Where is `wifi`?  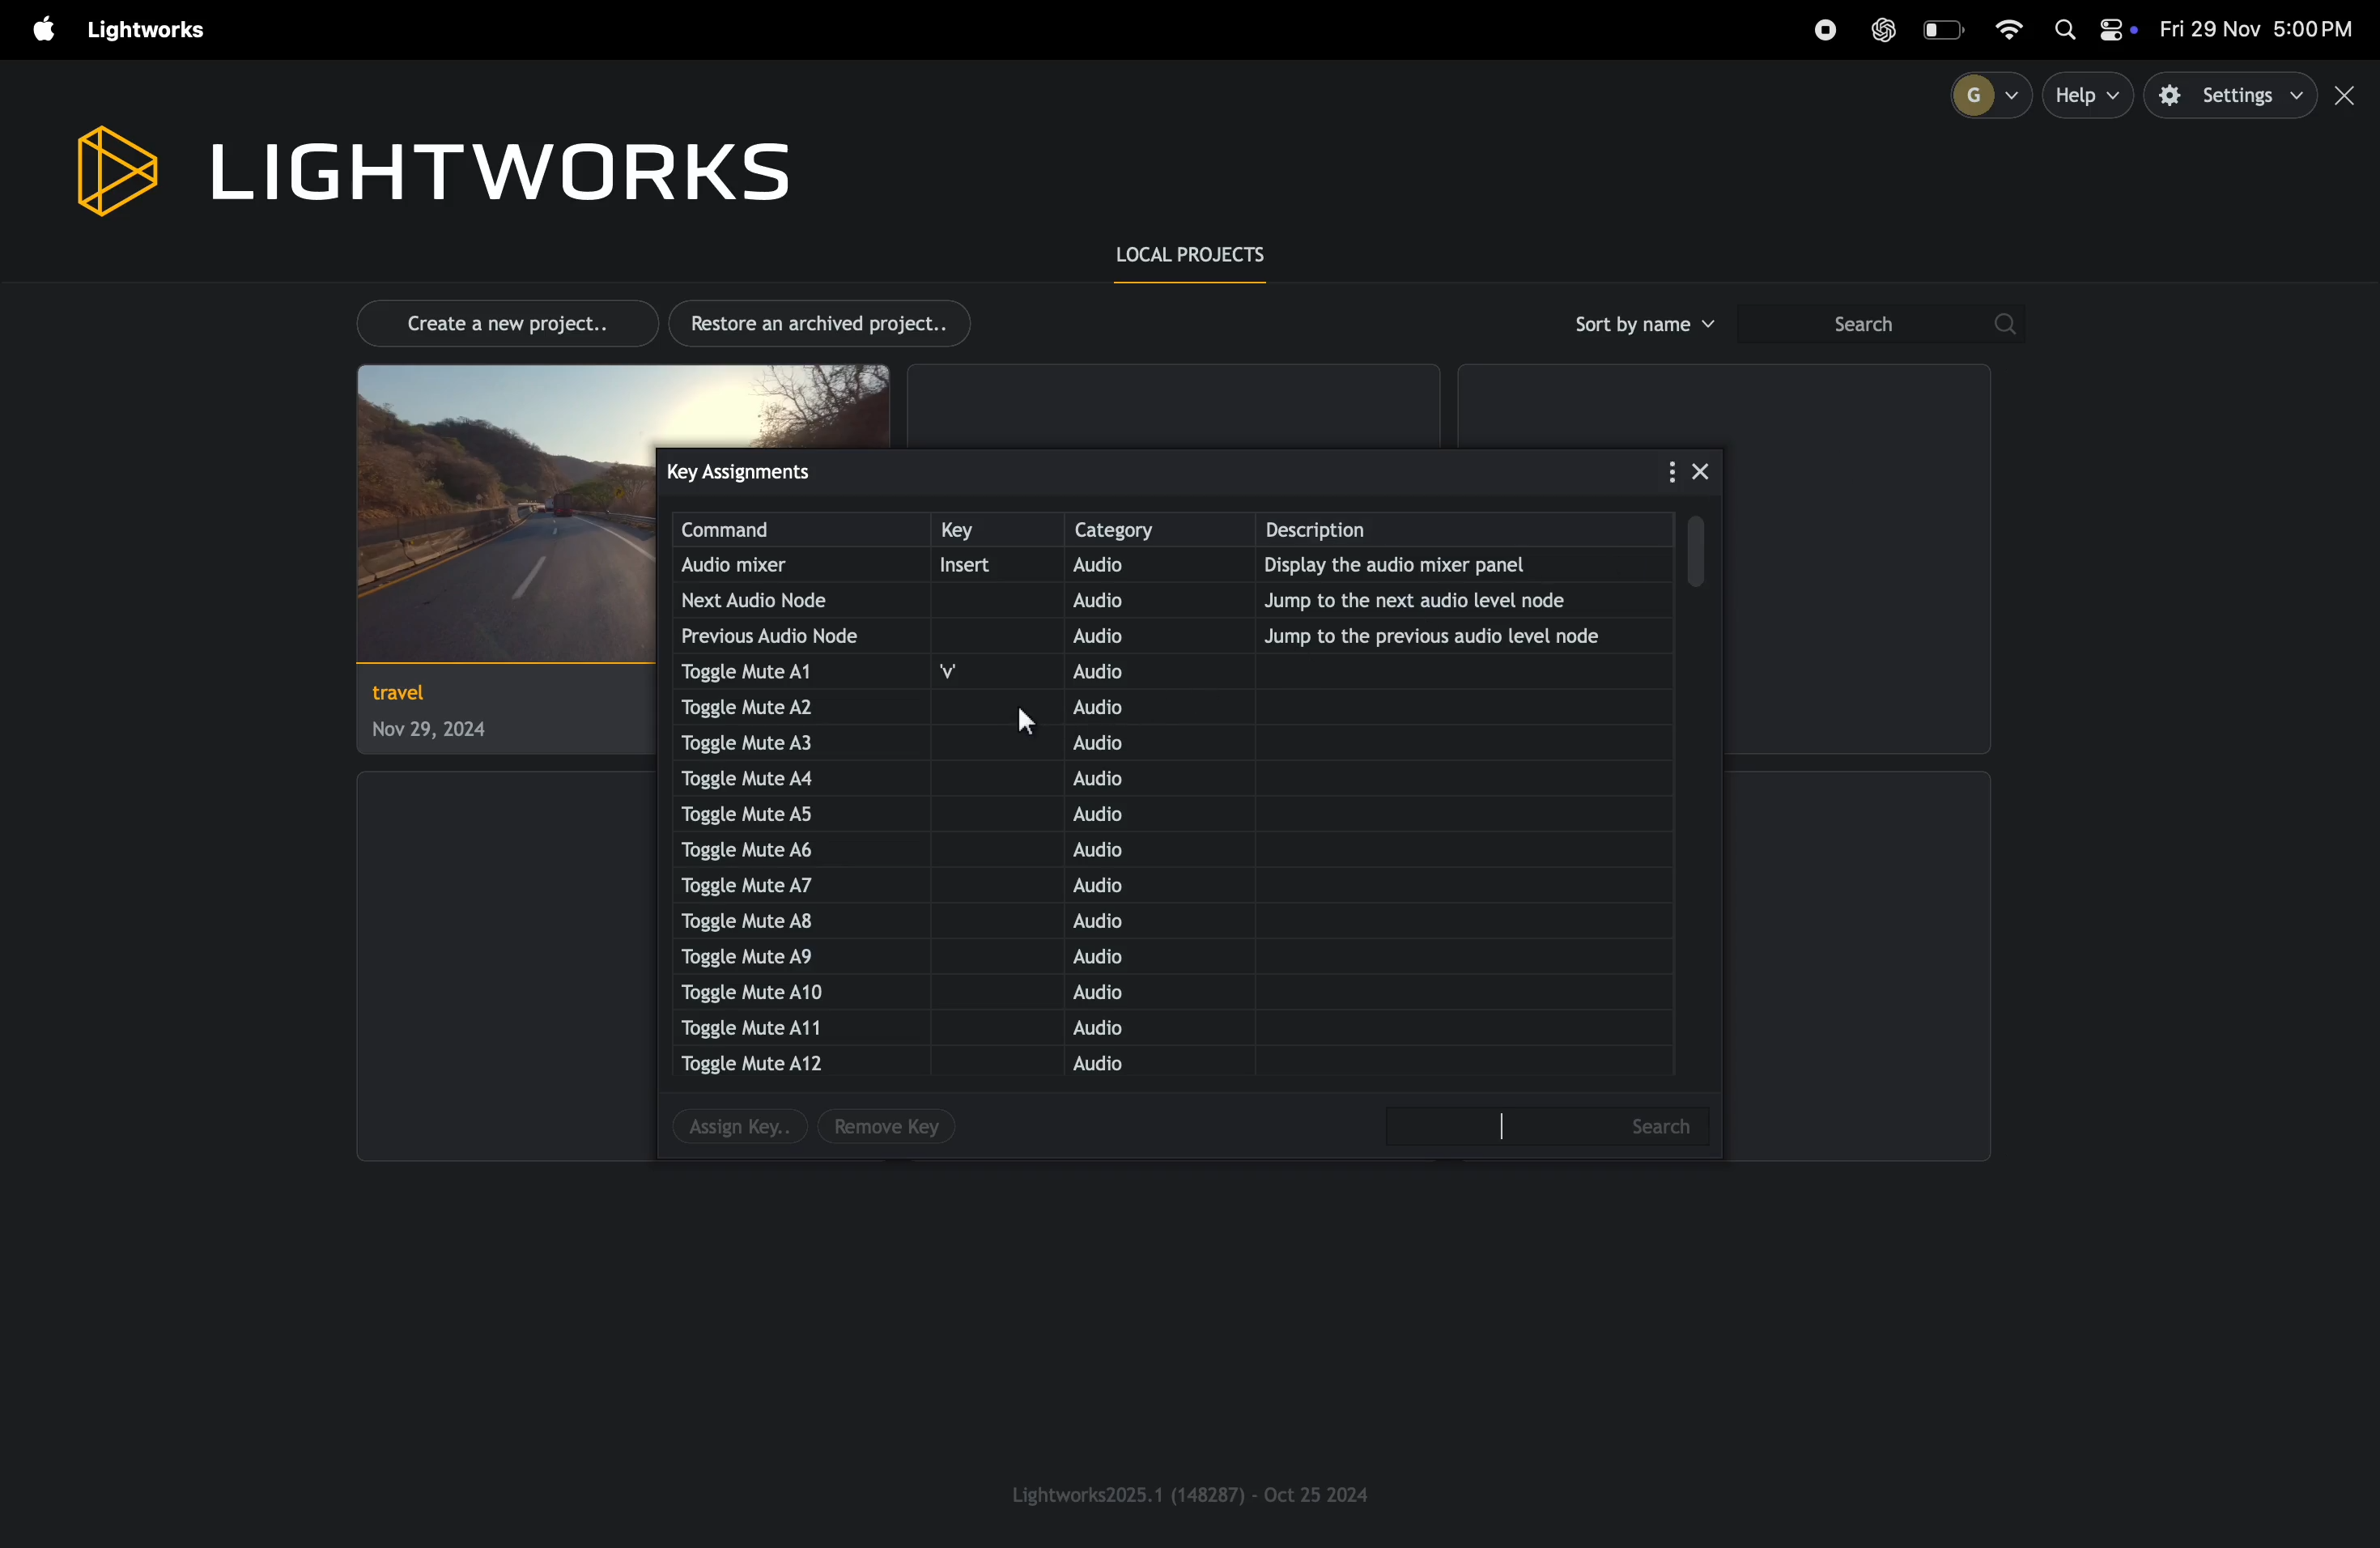 wifi is located at coordinates (2019, 27).